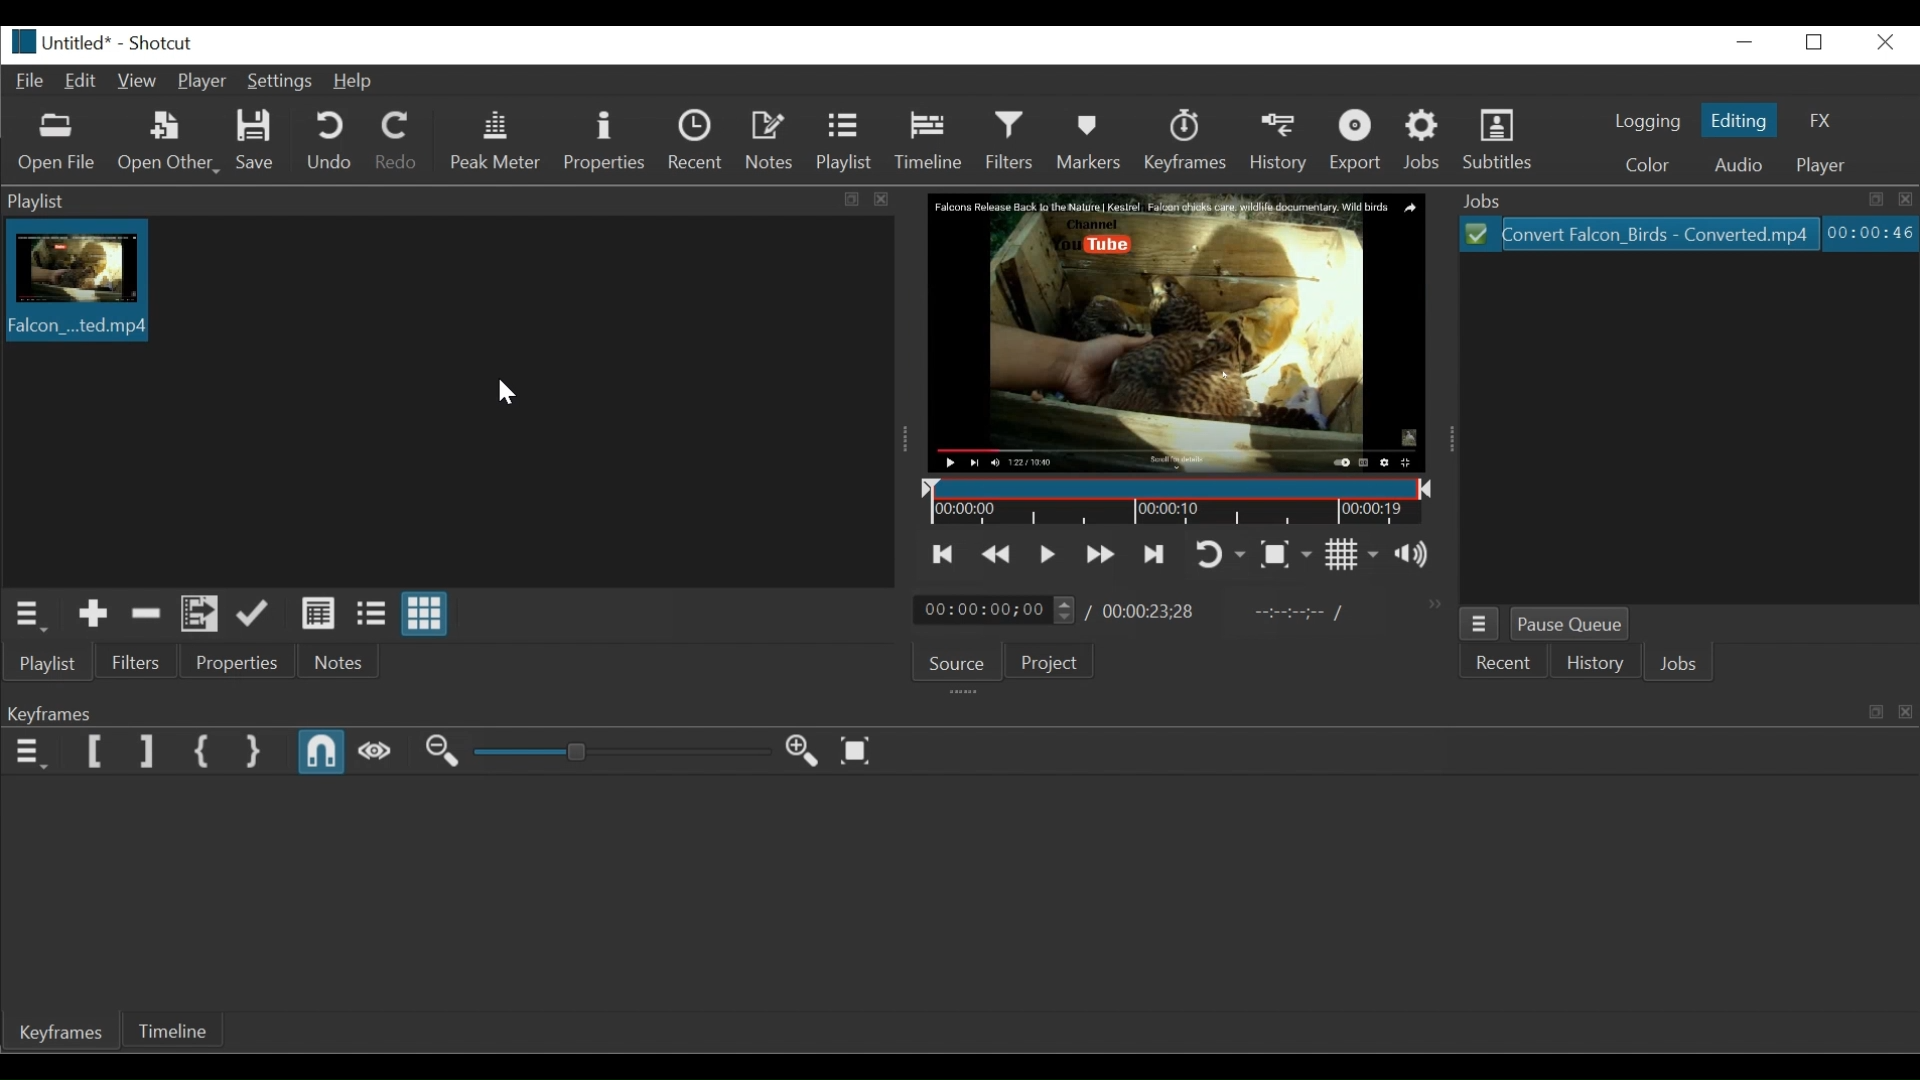 This screenshot has width=1920, height=1080. What do you see at coordinates (62, 1034) in the screenshot?
I see `Keyframe Tab` at bounding box center [62, 1034].